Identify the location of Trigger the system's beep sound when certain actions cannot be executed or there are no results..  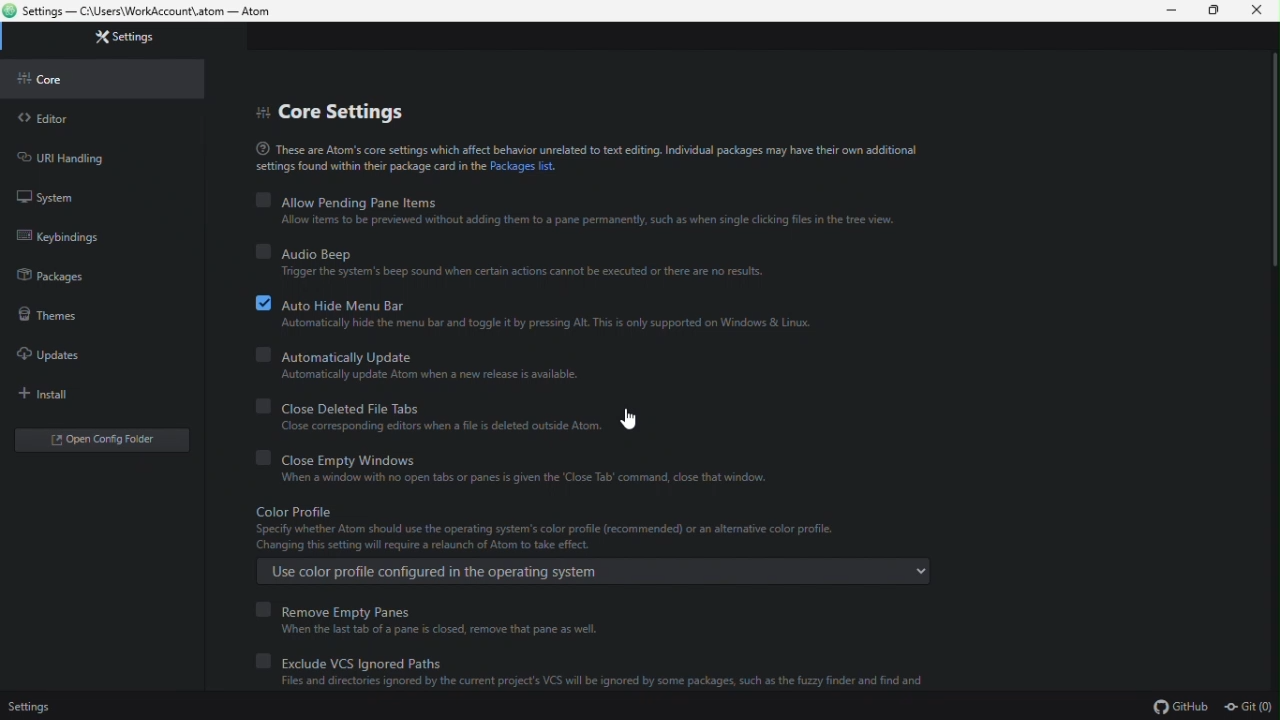
(518, 273).